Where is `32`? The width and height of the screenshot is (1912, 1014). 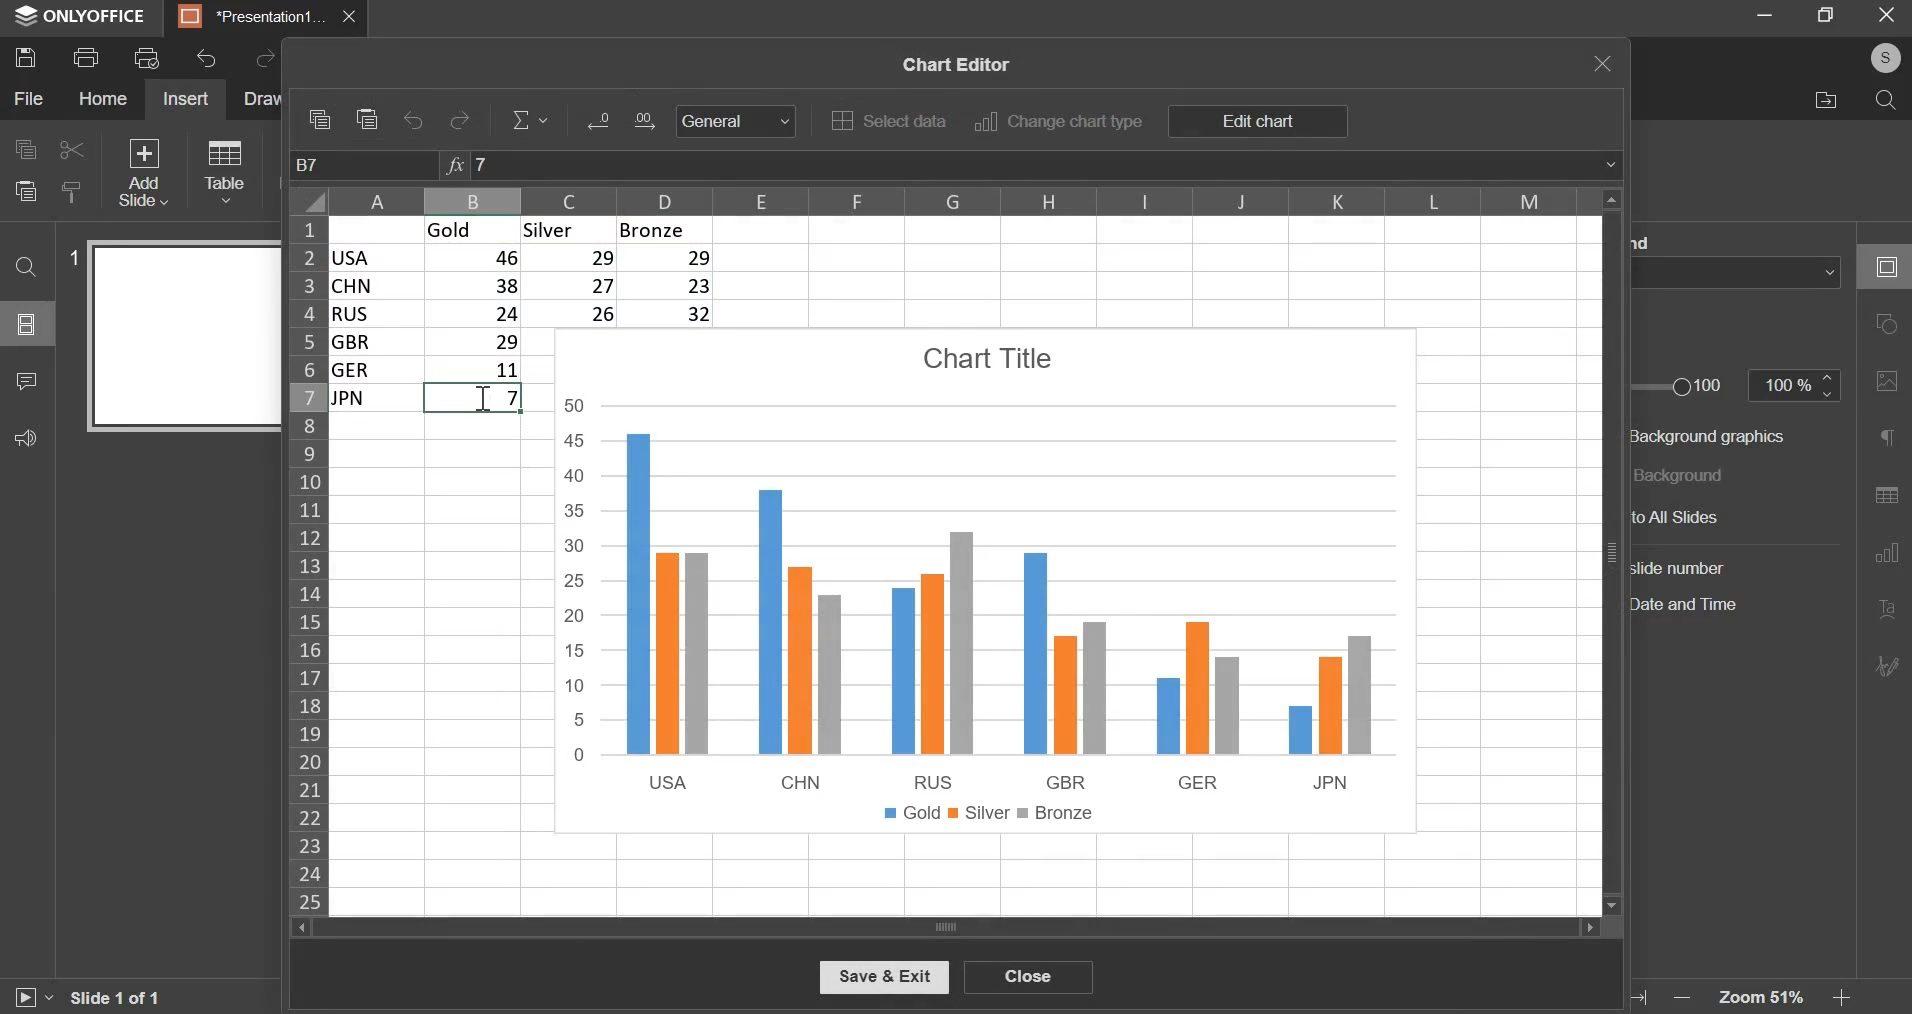
32 is located at coordinates (670, 312).